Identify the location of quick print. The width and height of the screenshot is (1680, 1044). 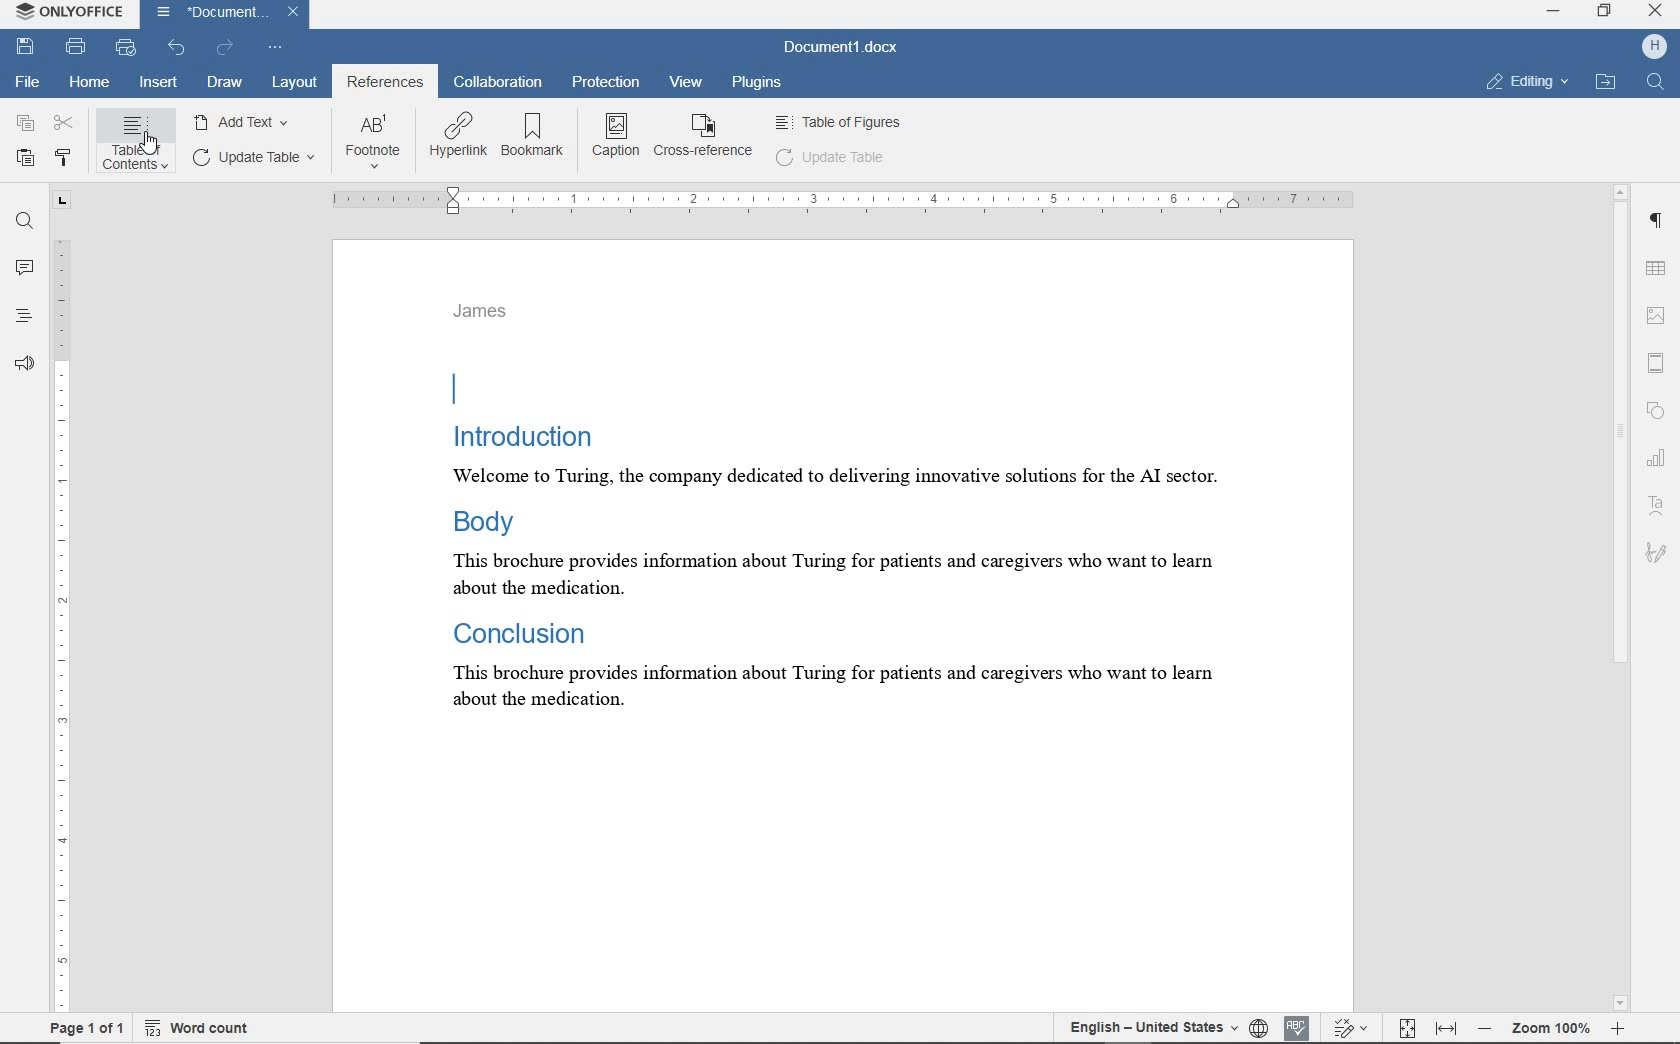
(127, 48).